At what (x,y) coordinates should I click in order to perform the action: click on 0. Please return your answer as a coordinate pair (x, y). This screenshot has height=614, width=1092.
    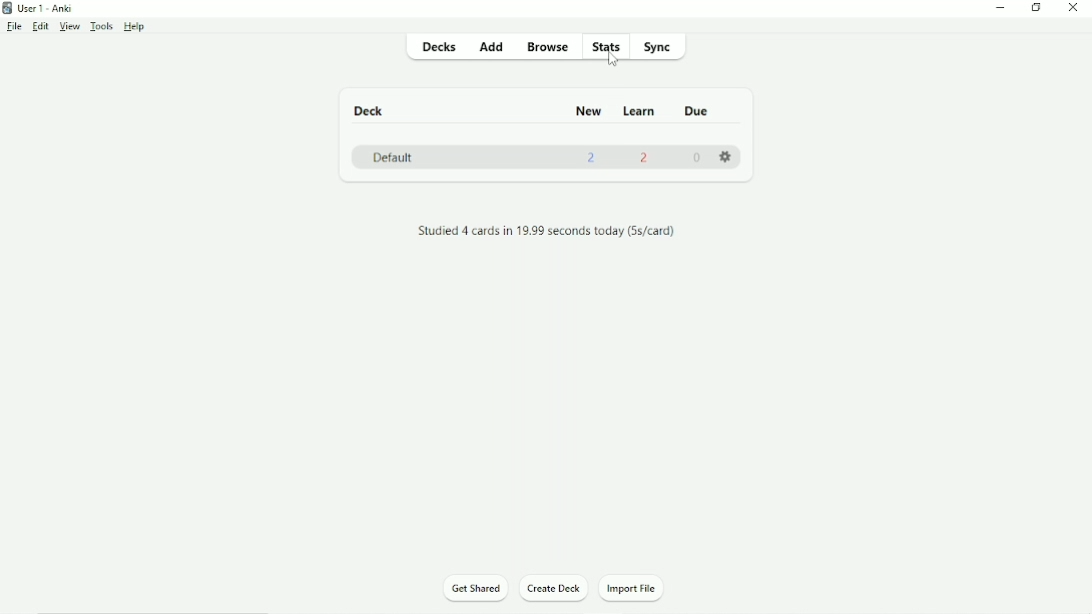
    Looking at the image, I should click on (697, 158).